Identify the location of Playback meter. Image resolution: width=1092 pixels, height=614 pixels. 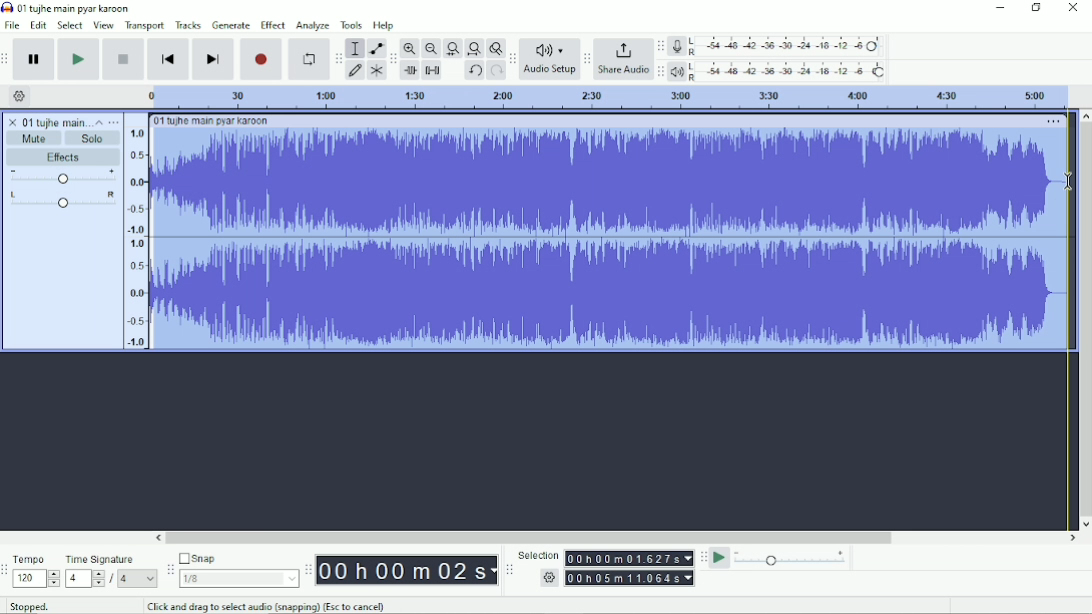
(778, 71).